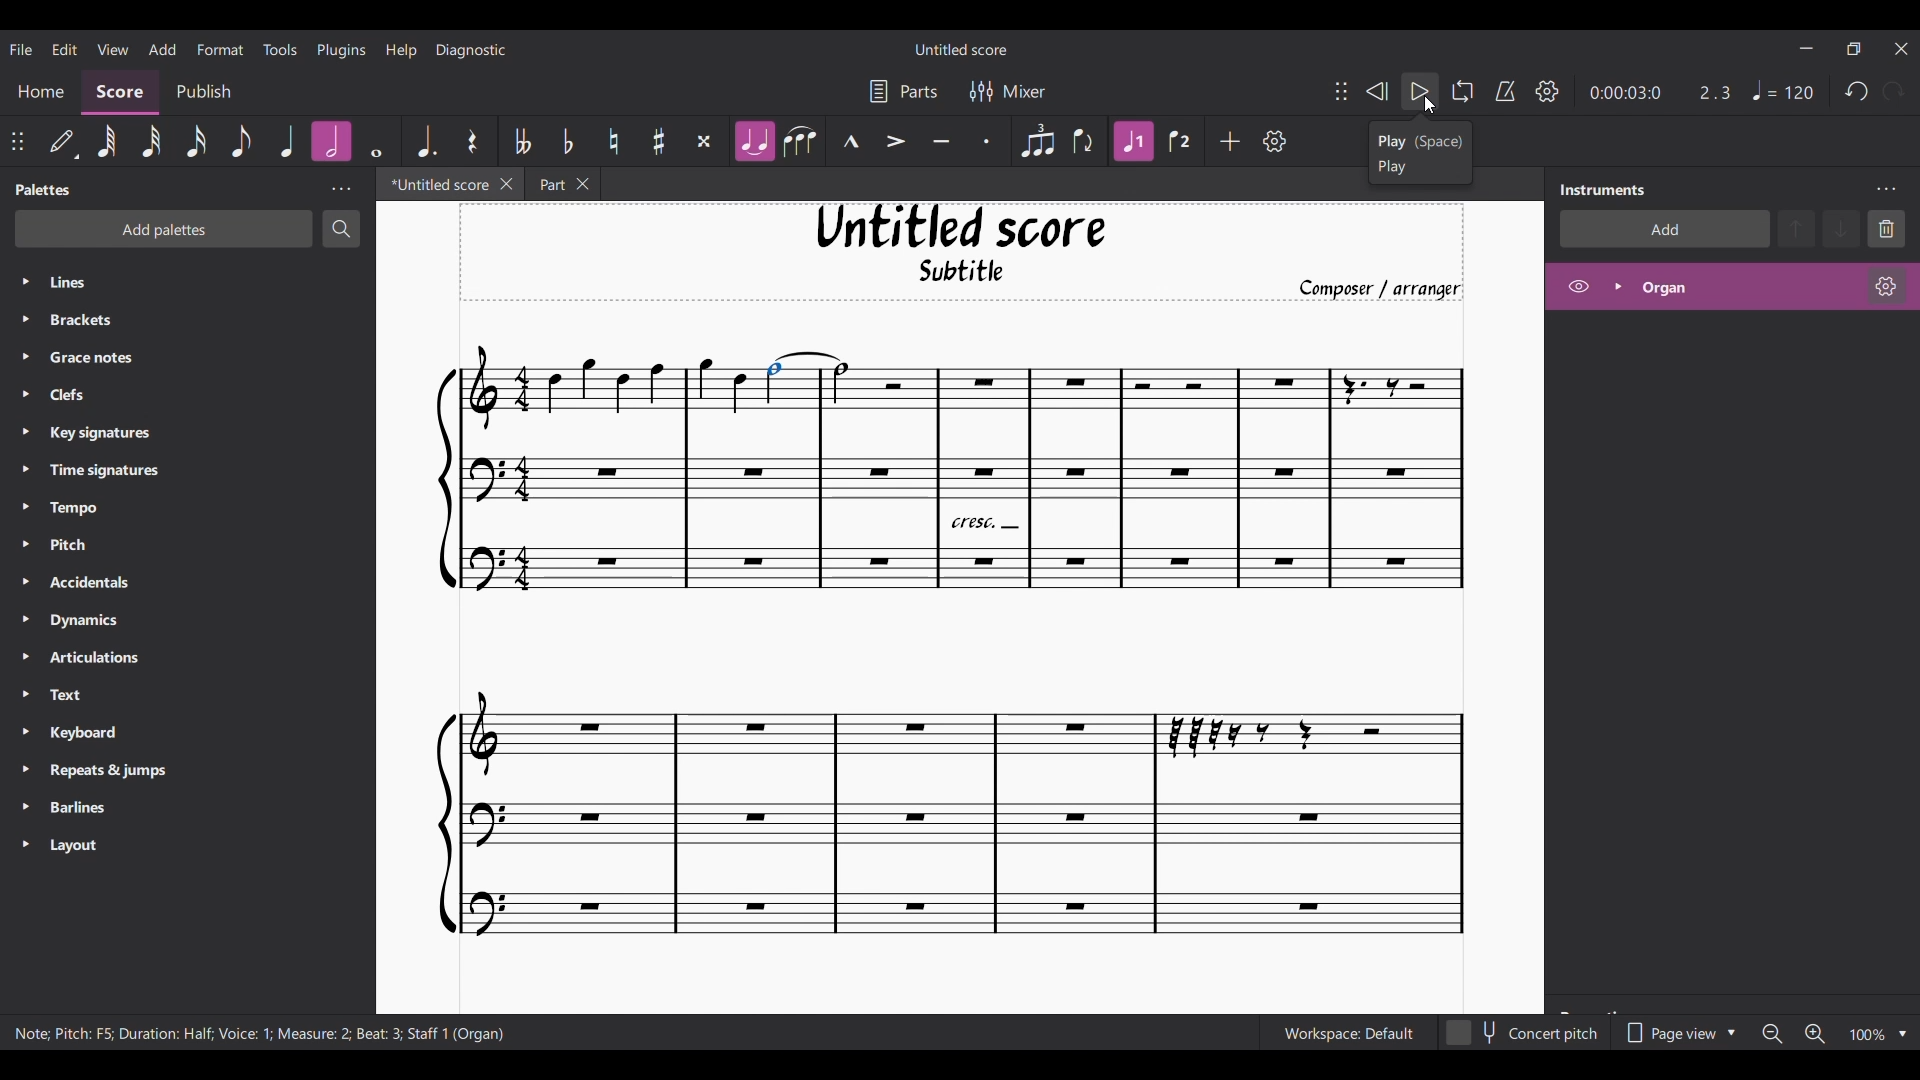  I want to click on Add instruments, so click(1663, 229).